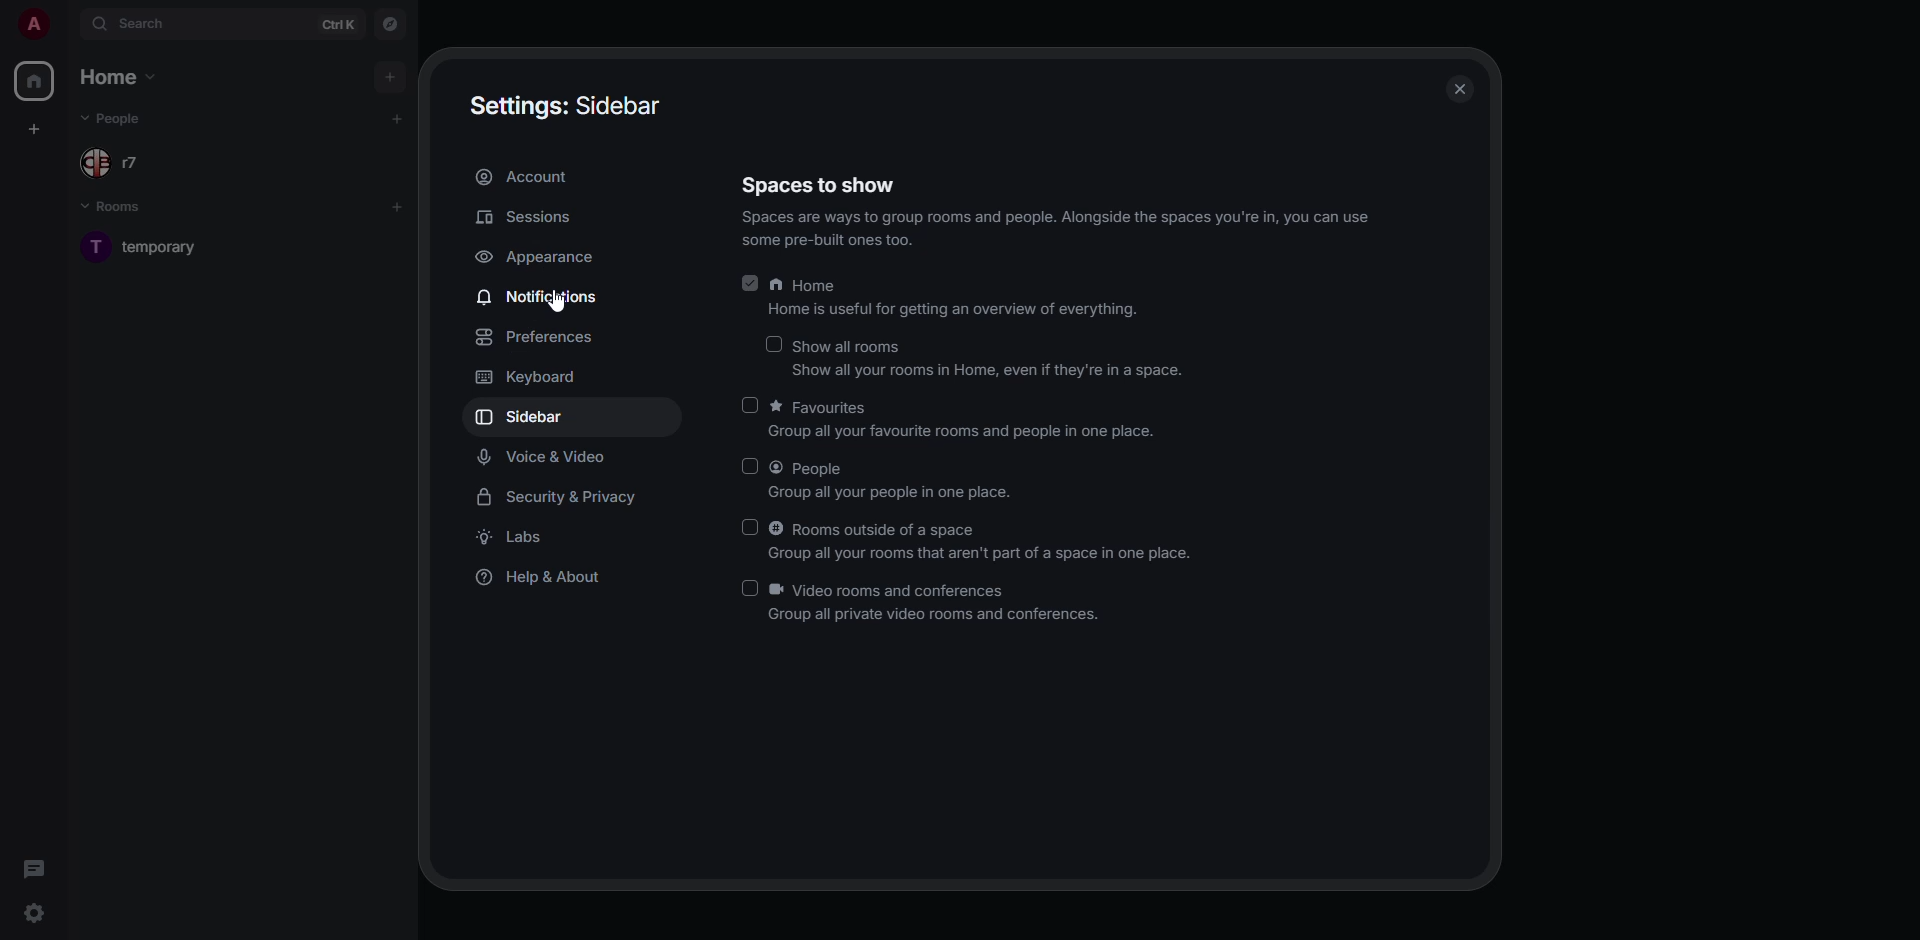 This screenshot has height=940, width=1920. Describe the element at coordinates (399, 202) in the screenshot. I see `add` at that location.